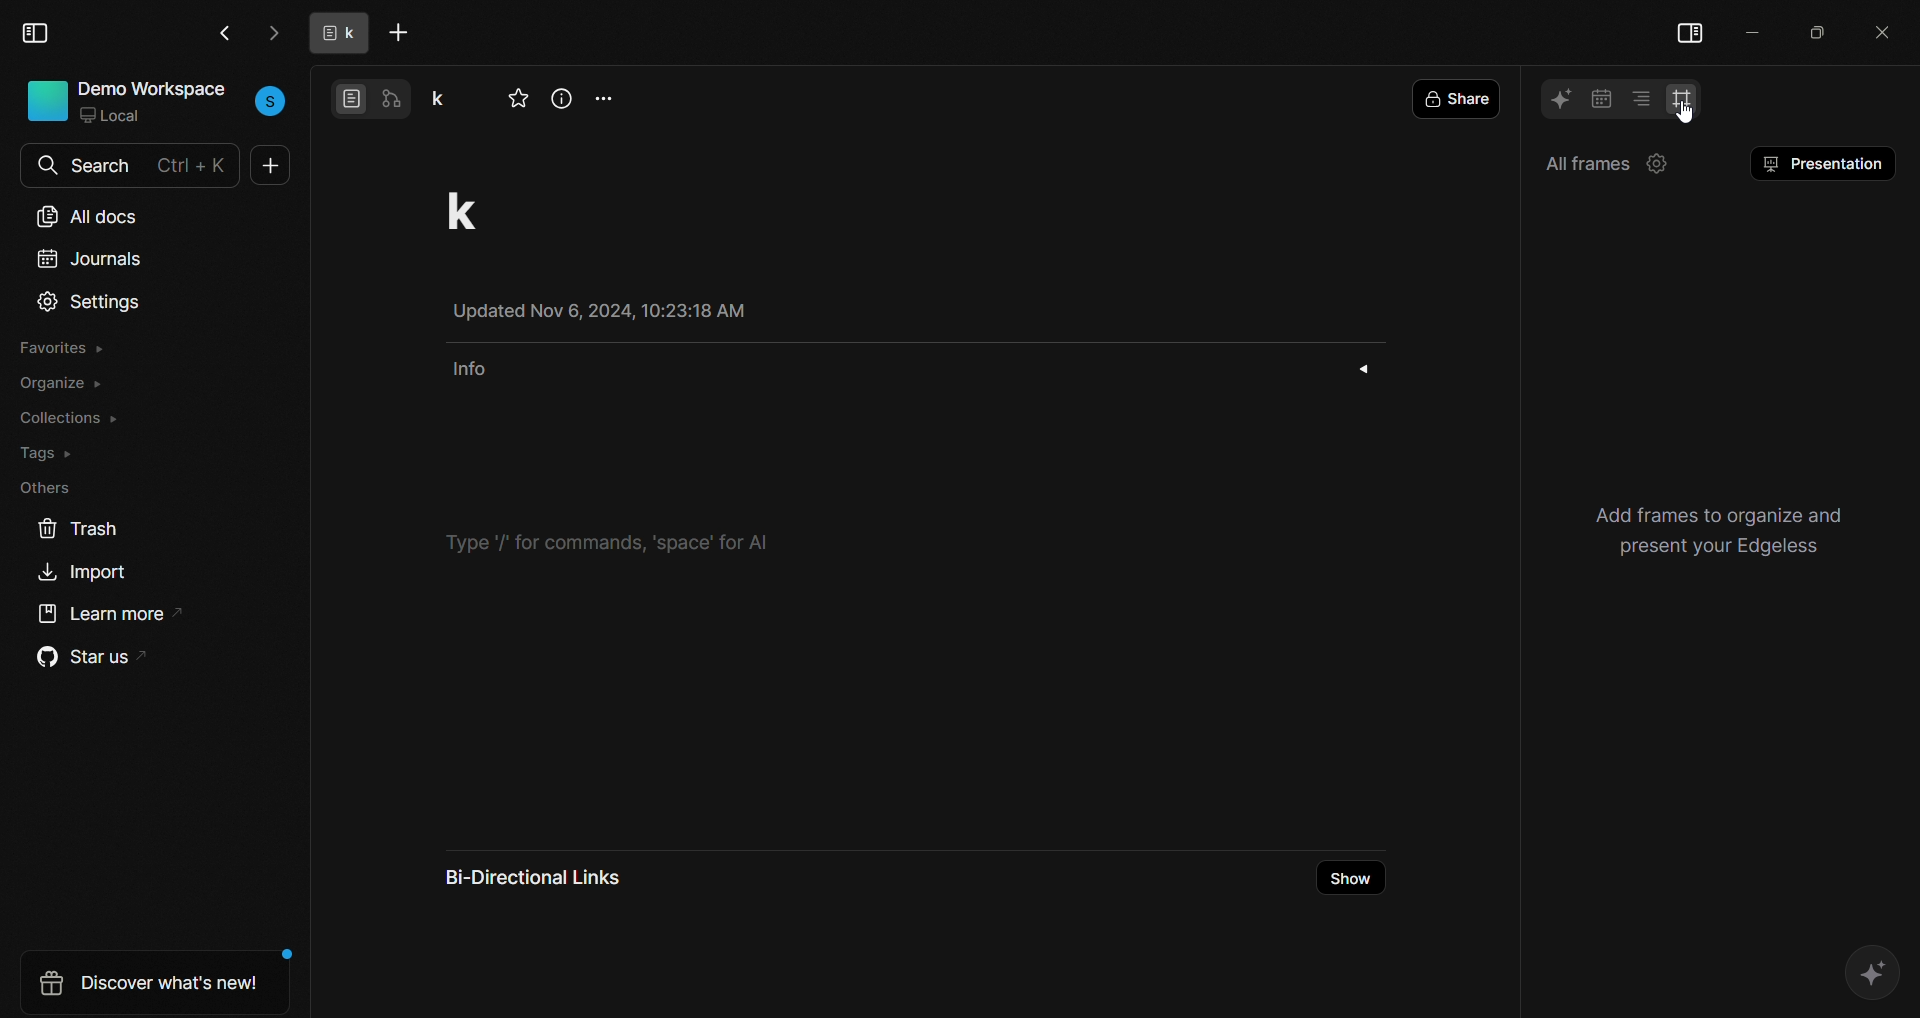 The height and width of the screenshot is (1018, 1920). What do you see at coordinates (155, 89) in the screenshot?
I see `demo workspace` at bounding box center [155, 89].